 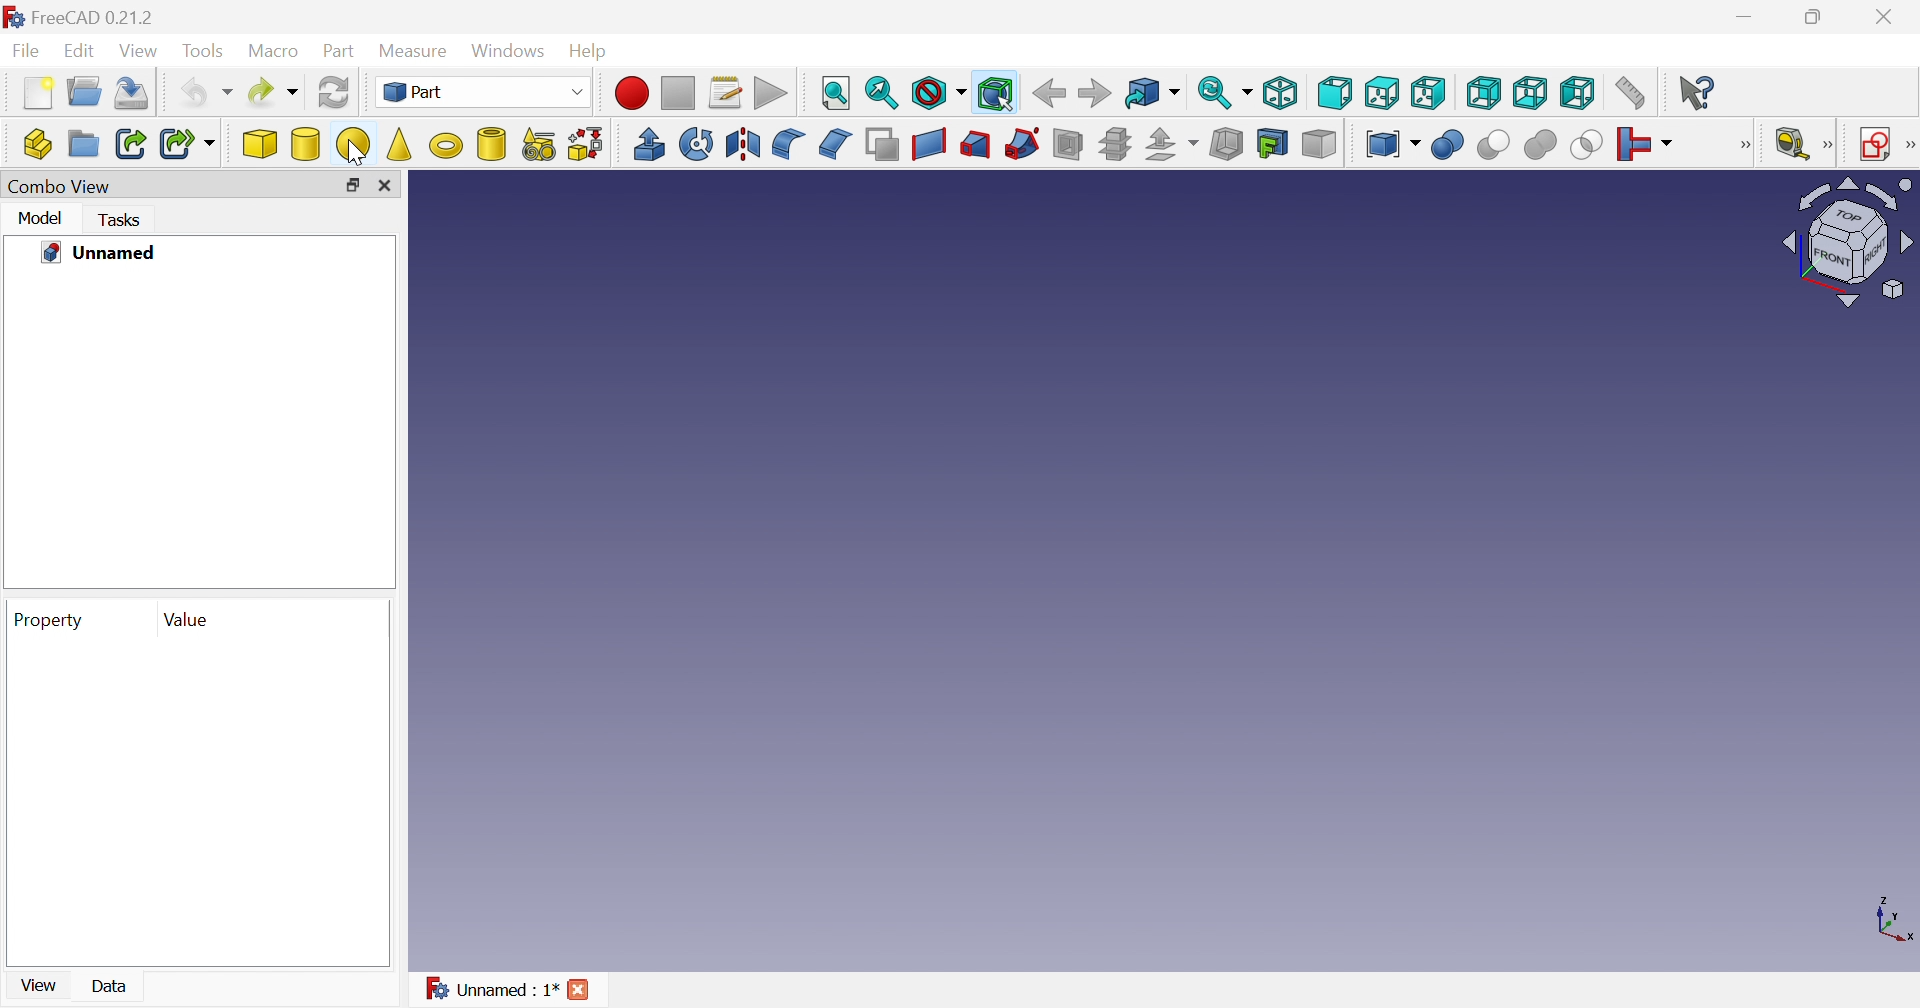 What do you see at coordinates (137, 50) in the screenshot?
I see `View` at bounding box center [137, 50].